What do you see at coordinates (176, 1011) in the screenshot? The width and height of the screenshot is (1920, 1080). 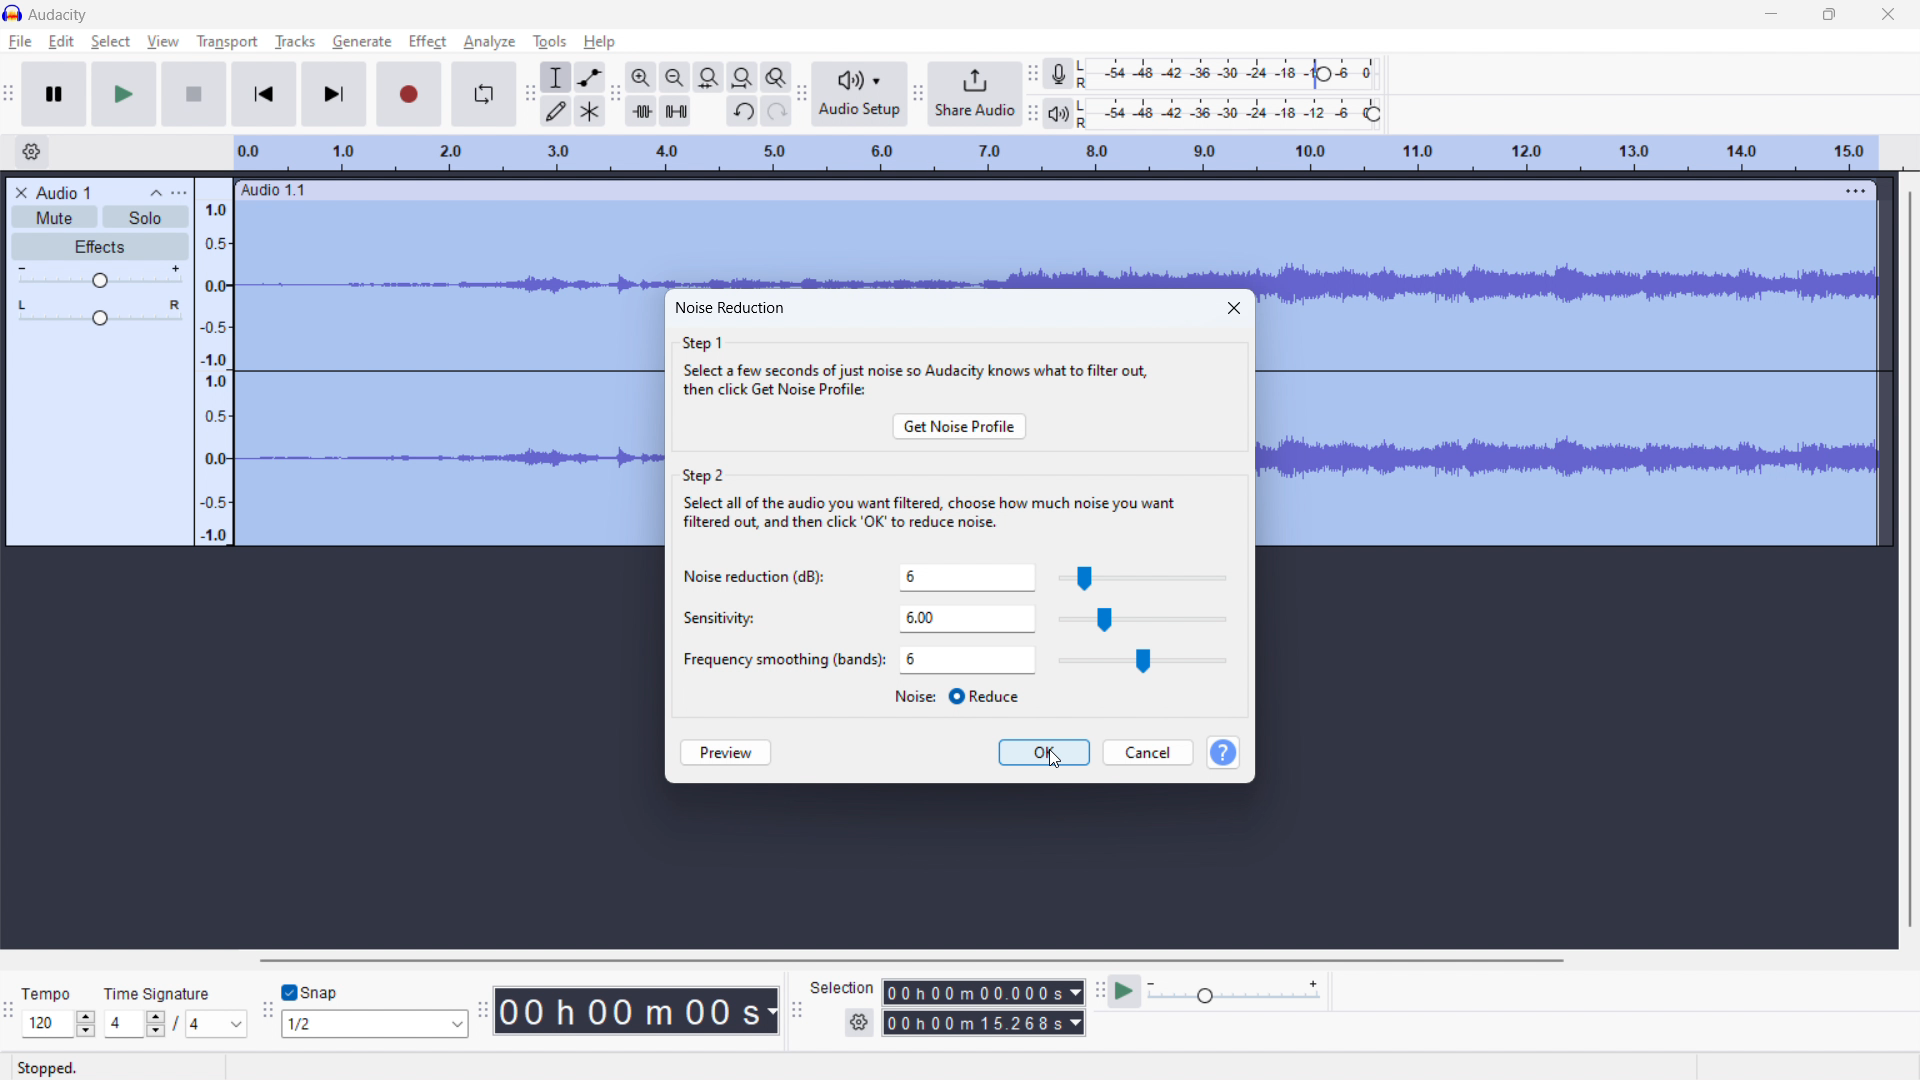 I see `set time signature` at bounding box center [176, 1011].